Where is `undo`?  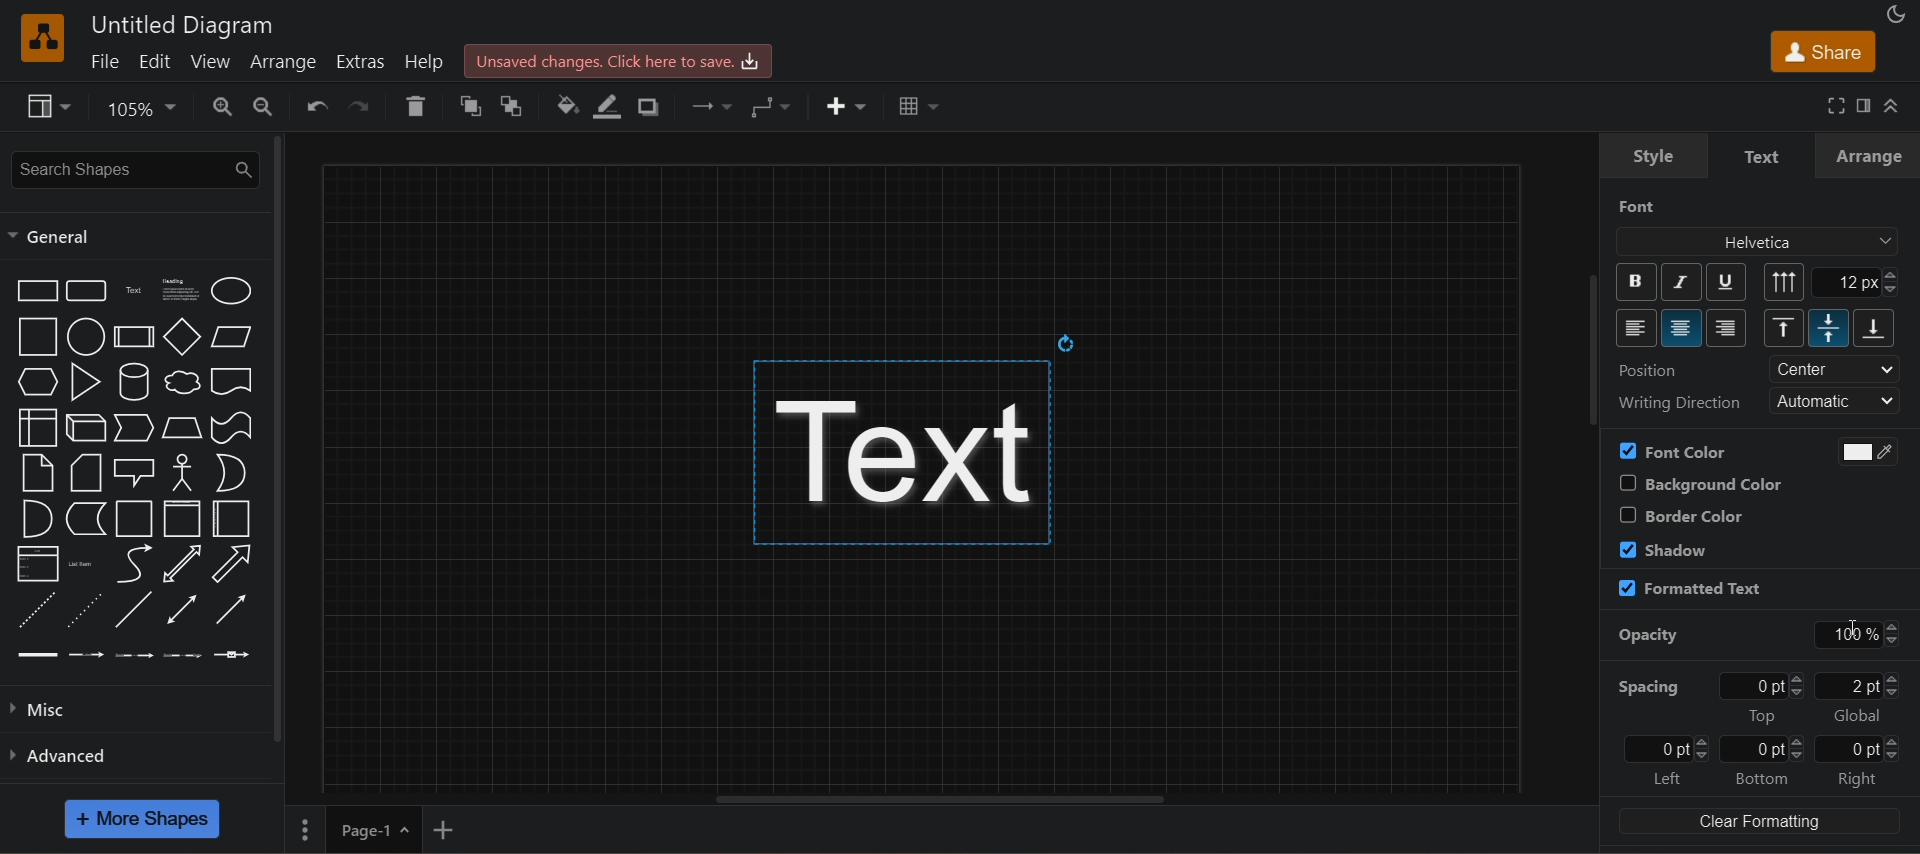
undo is located at coordinates (315, 106).